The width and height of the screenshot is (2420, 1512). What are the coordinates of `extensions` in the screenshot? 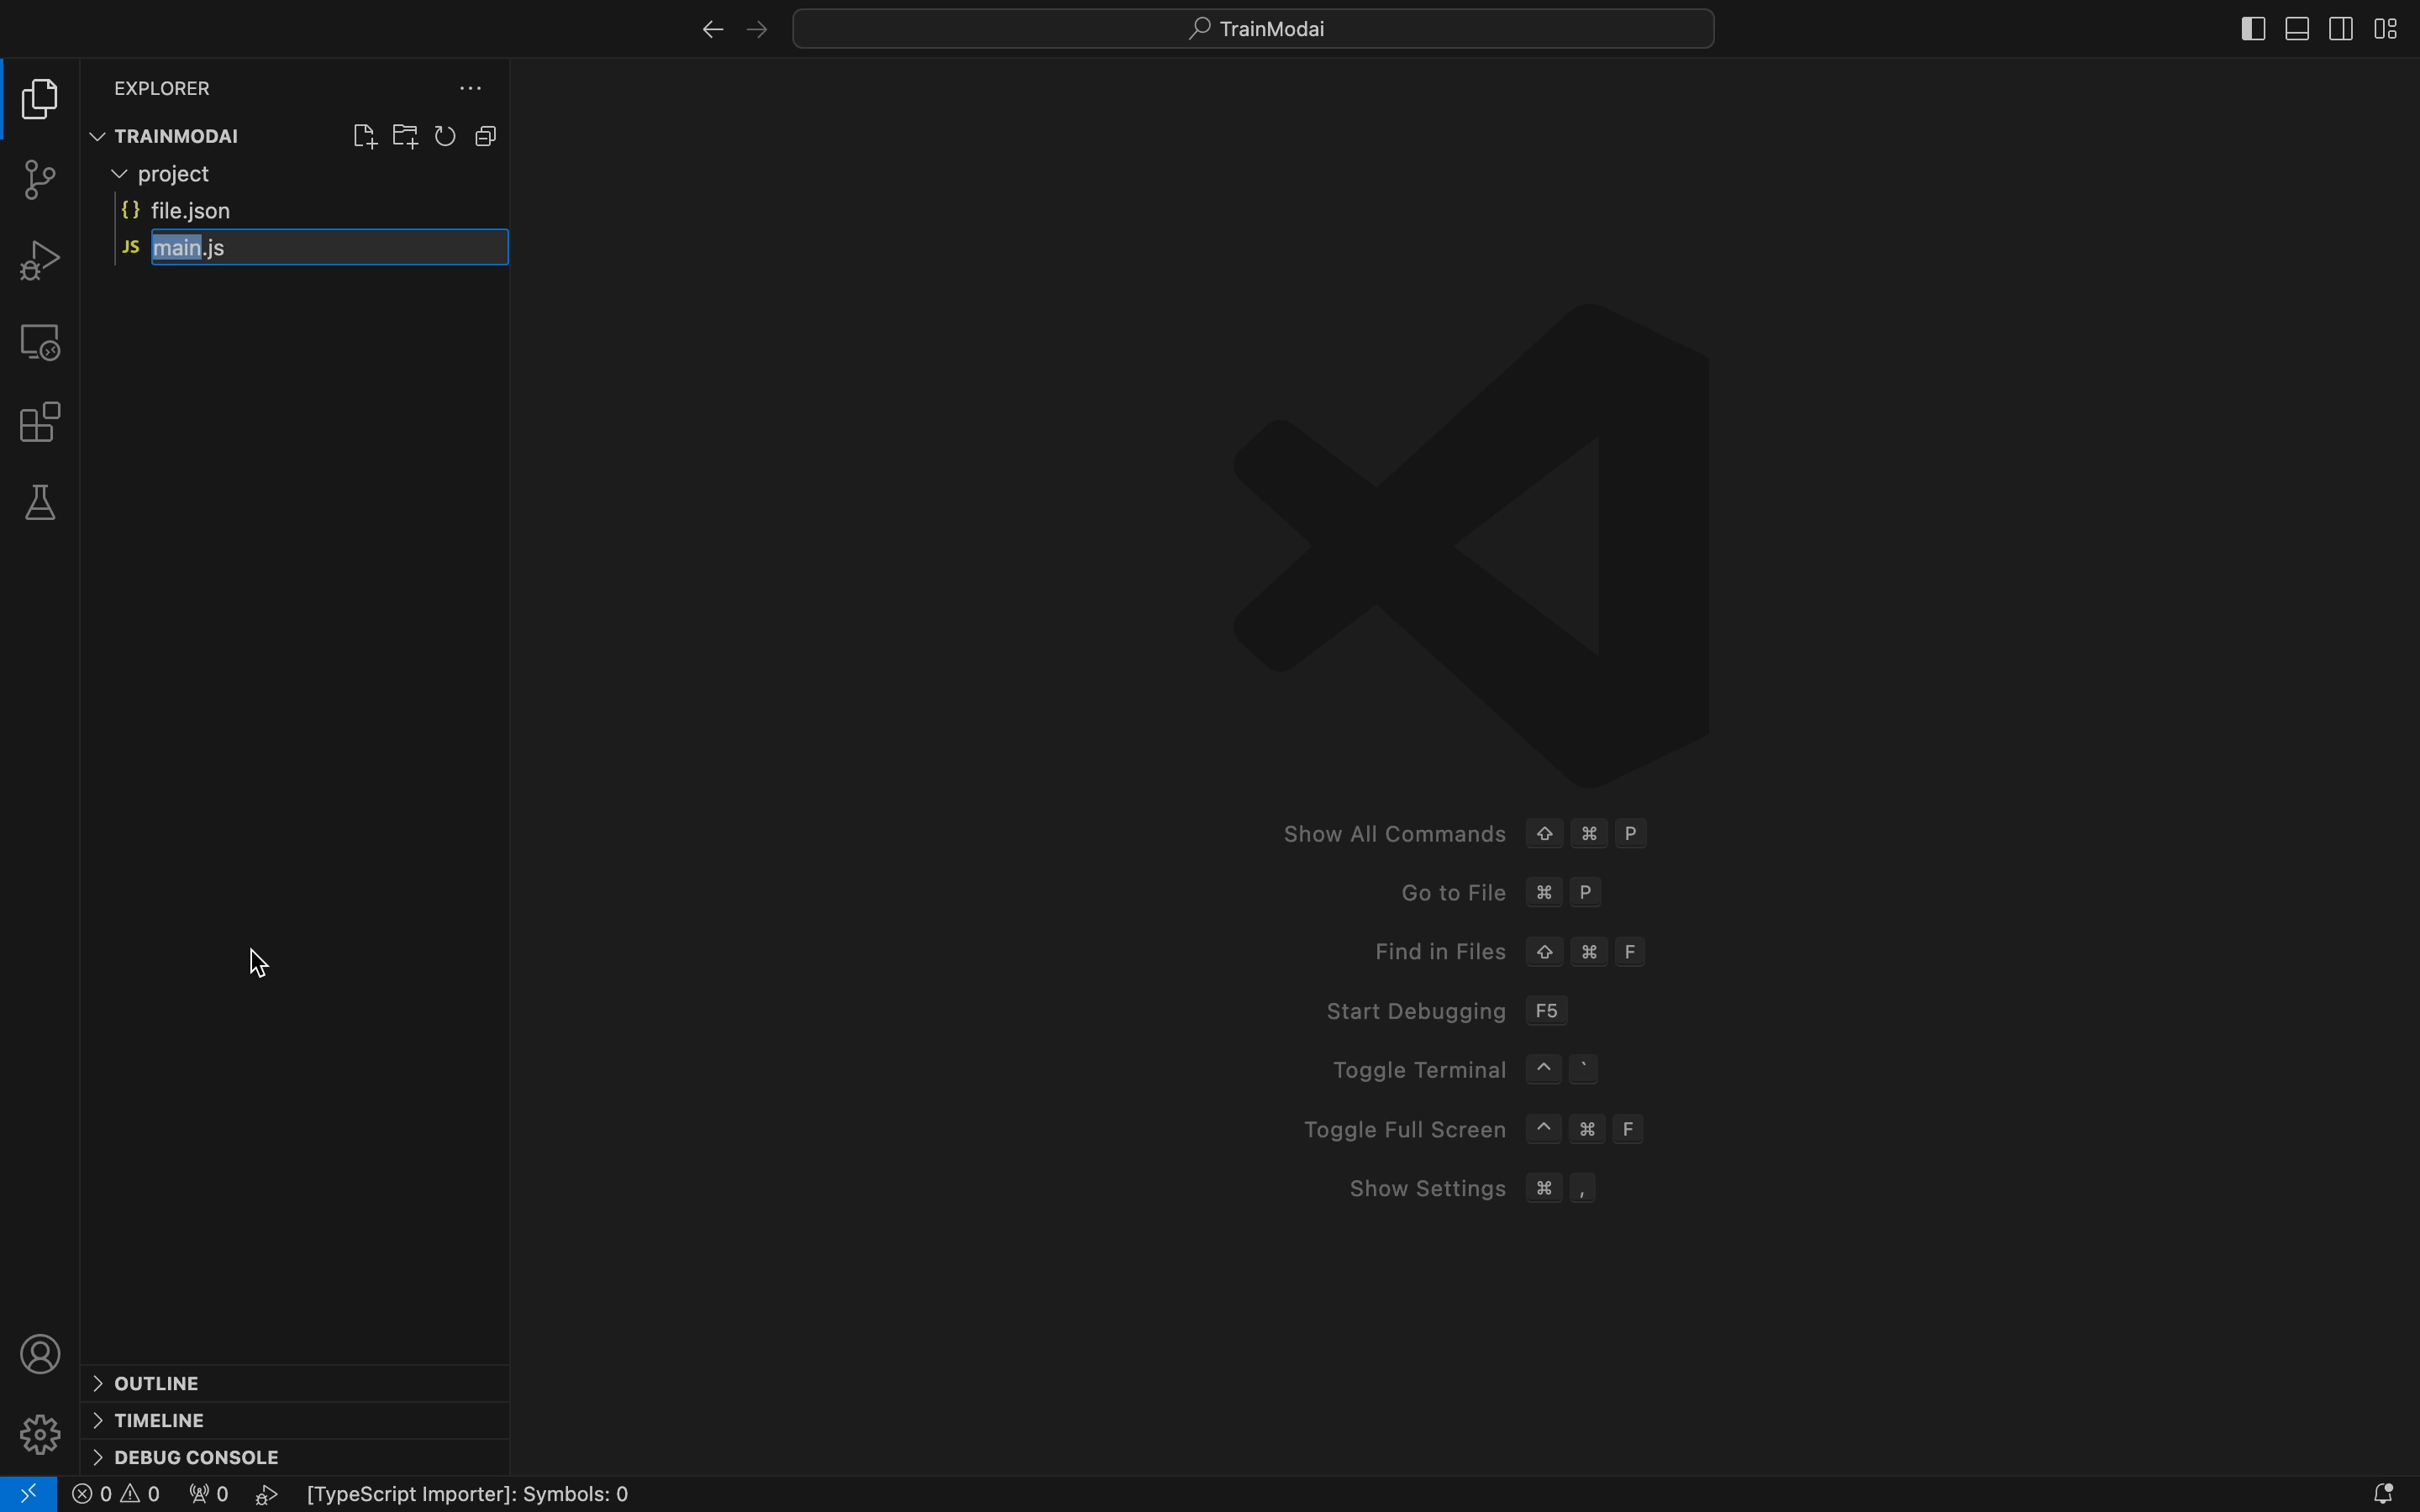 It's located at (38, 420).